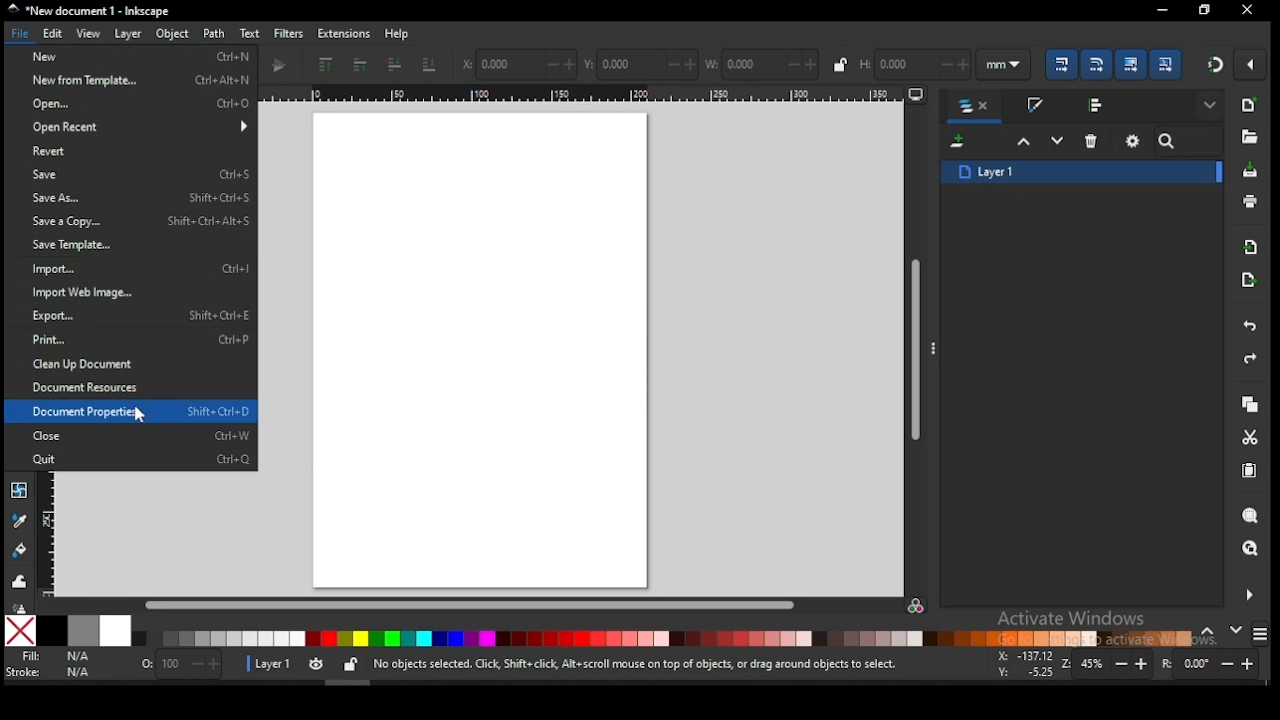 This screenshot has height=720, width=1280. Describe the element at coordinates (137, 56) in the screenshot. I see `new` at that location.